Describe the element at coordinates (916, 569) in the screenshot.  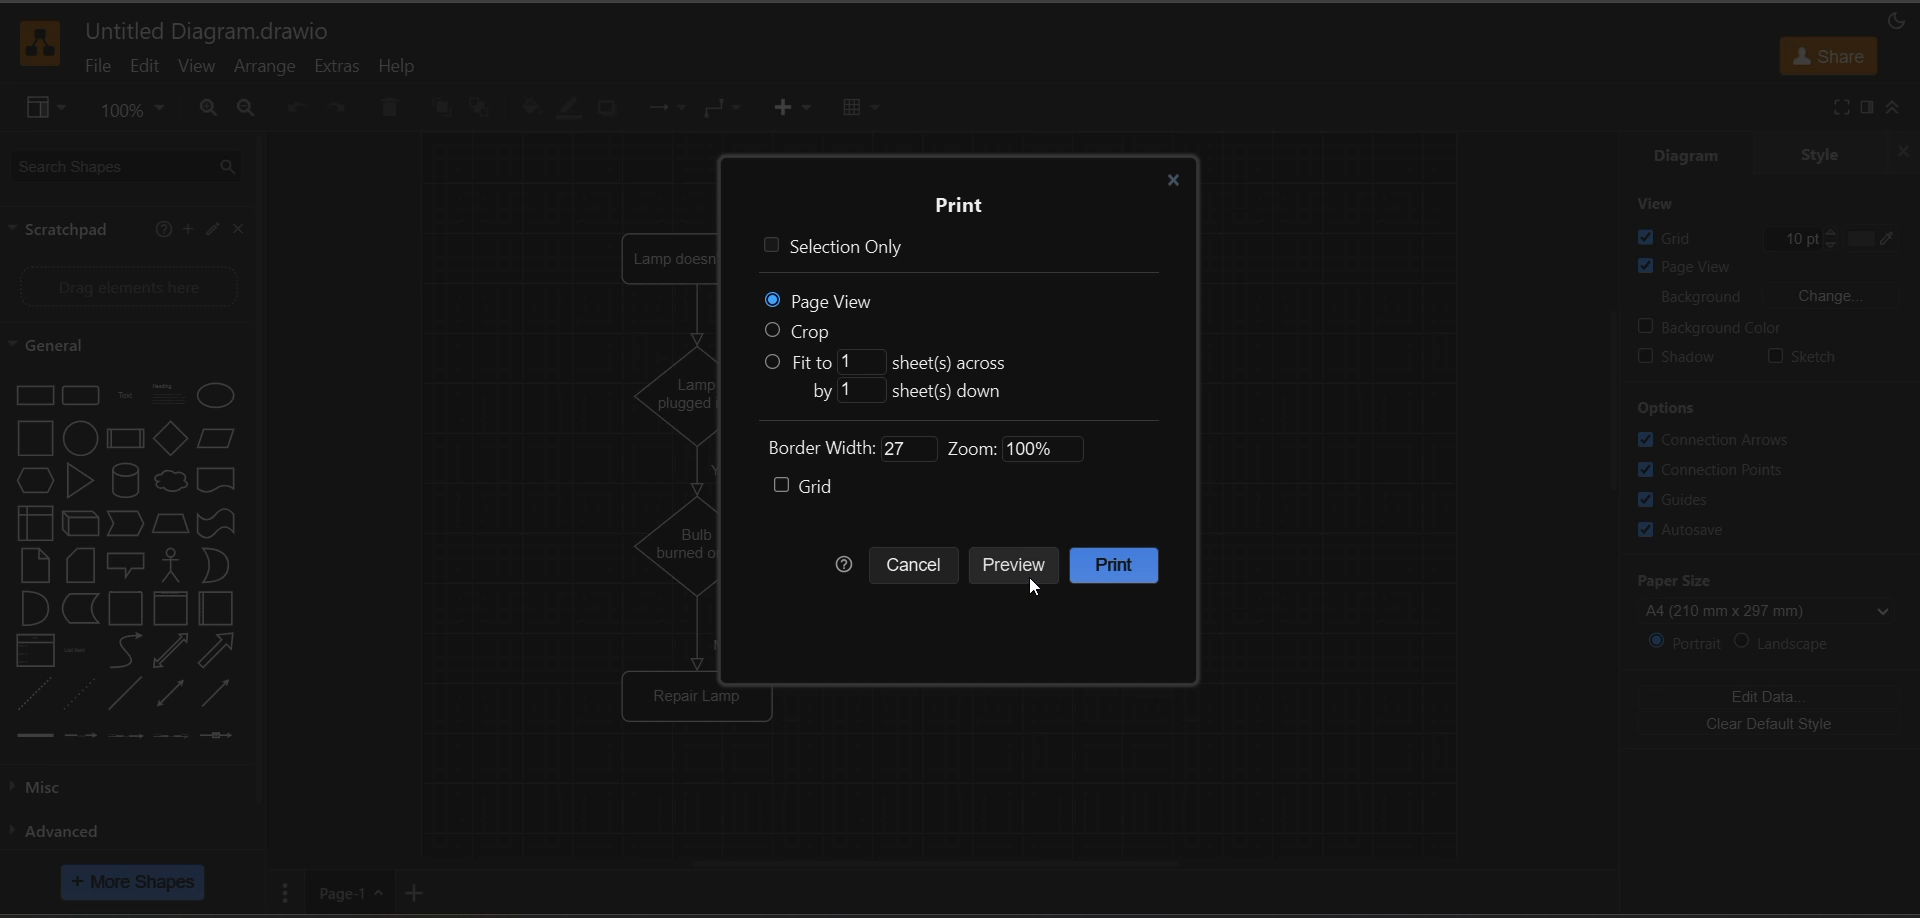
I see `cancel` at that location.